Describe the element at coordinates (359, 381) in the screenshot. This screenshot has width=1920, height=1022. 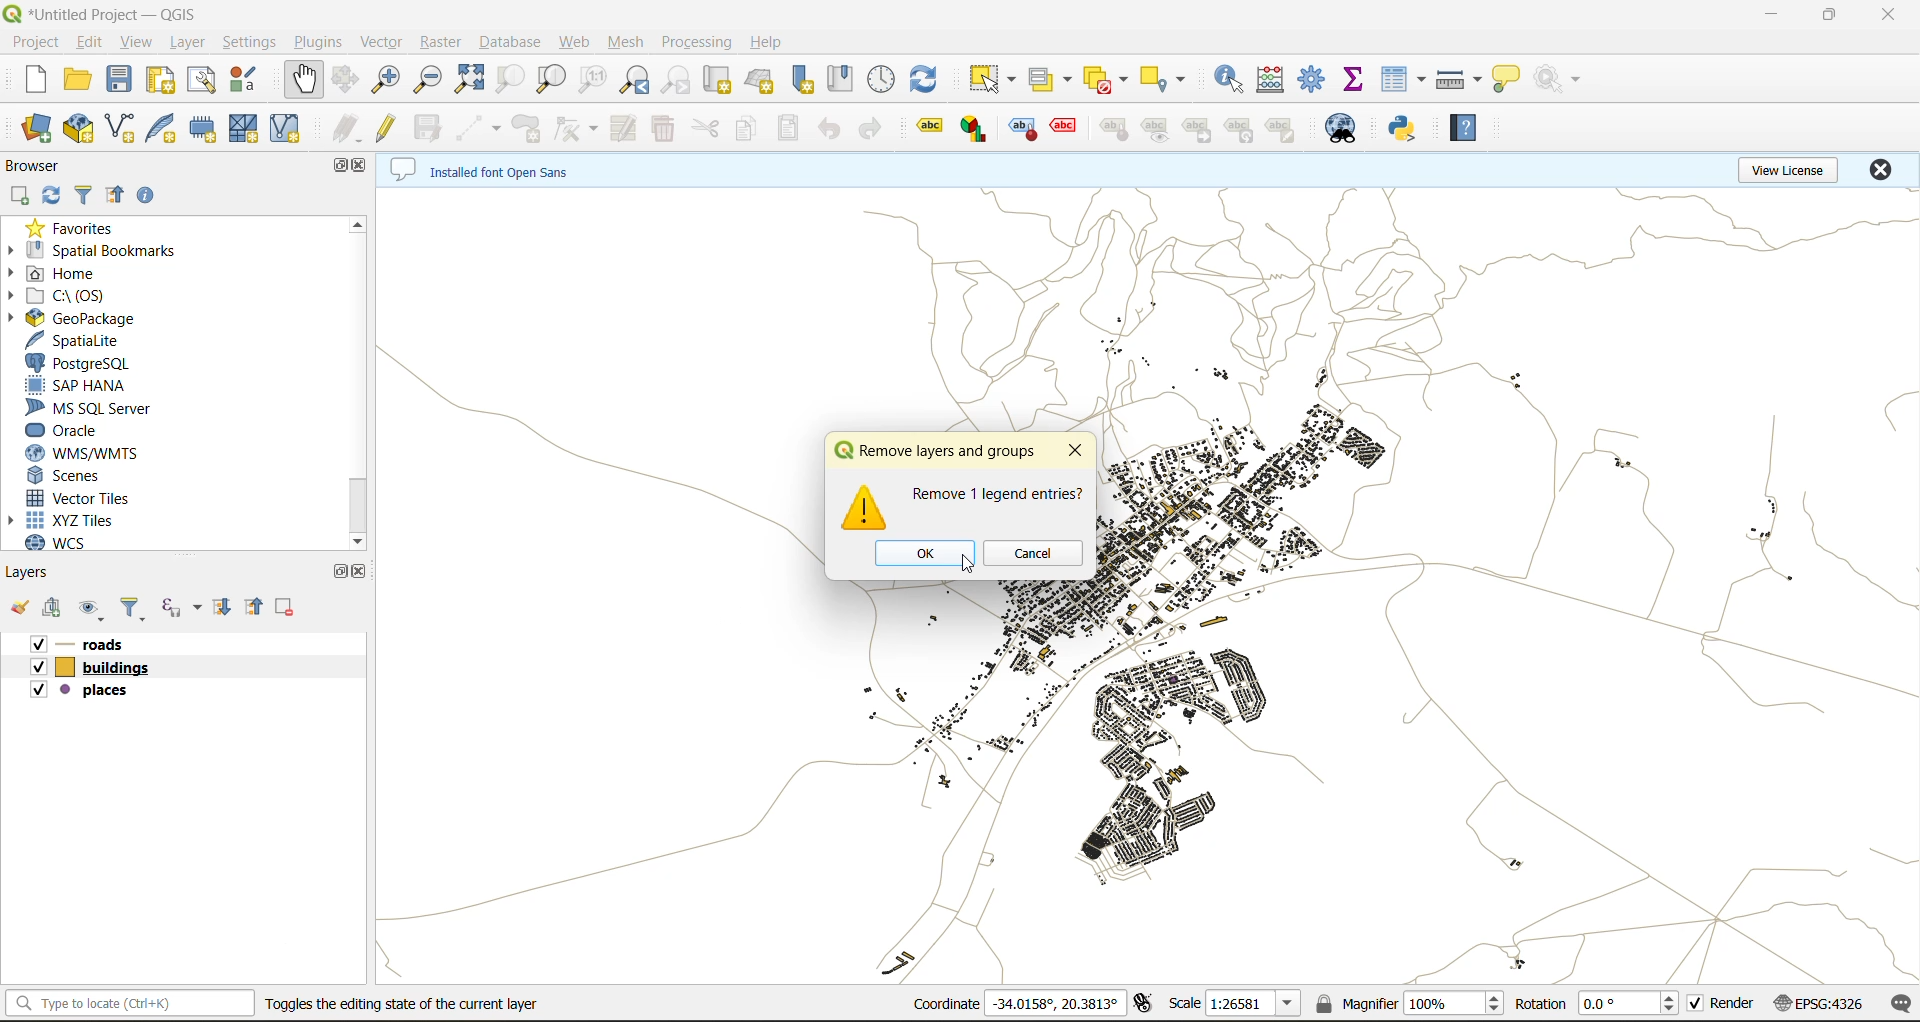
I see `|scroll bar` at that location.